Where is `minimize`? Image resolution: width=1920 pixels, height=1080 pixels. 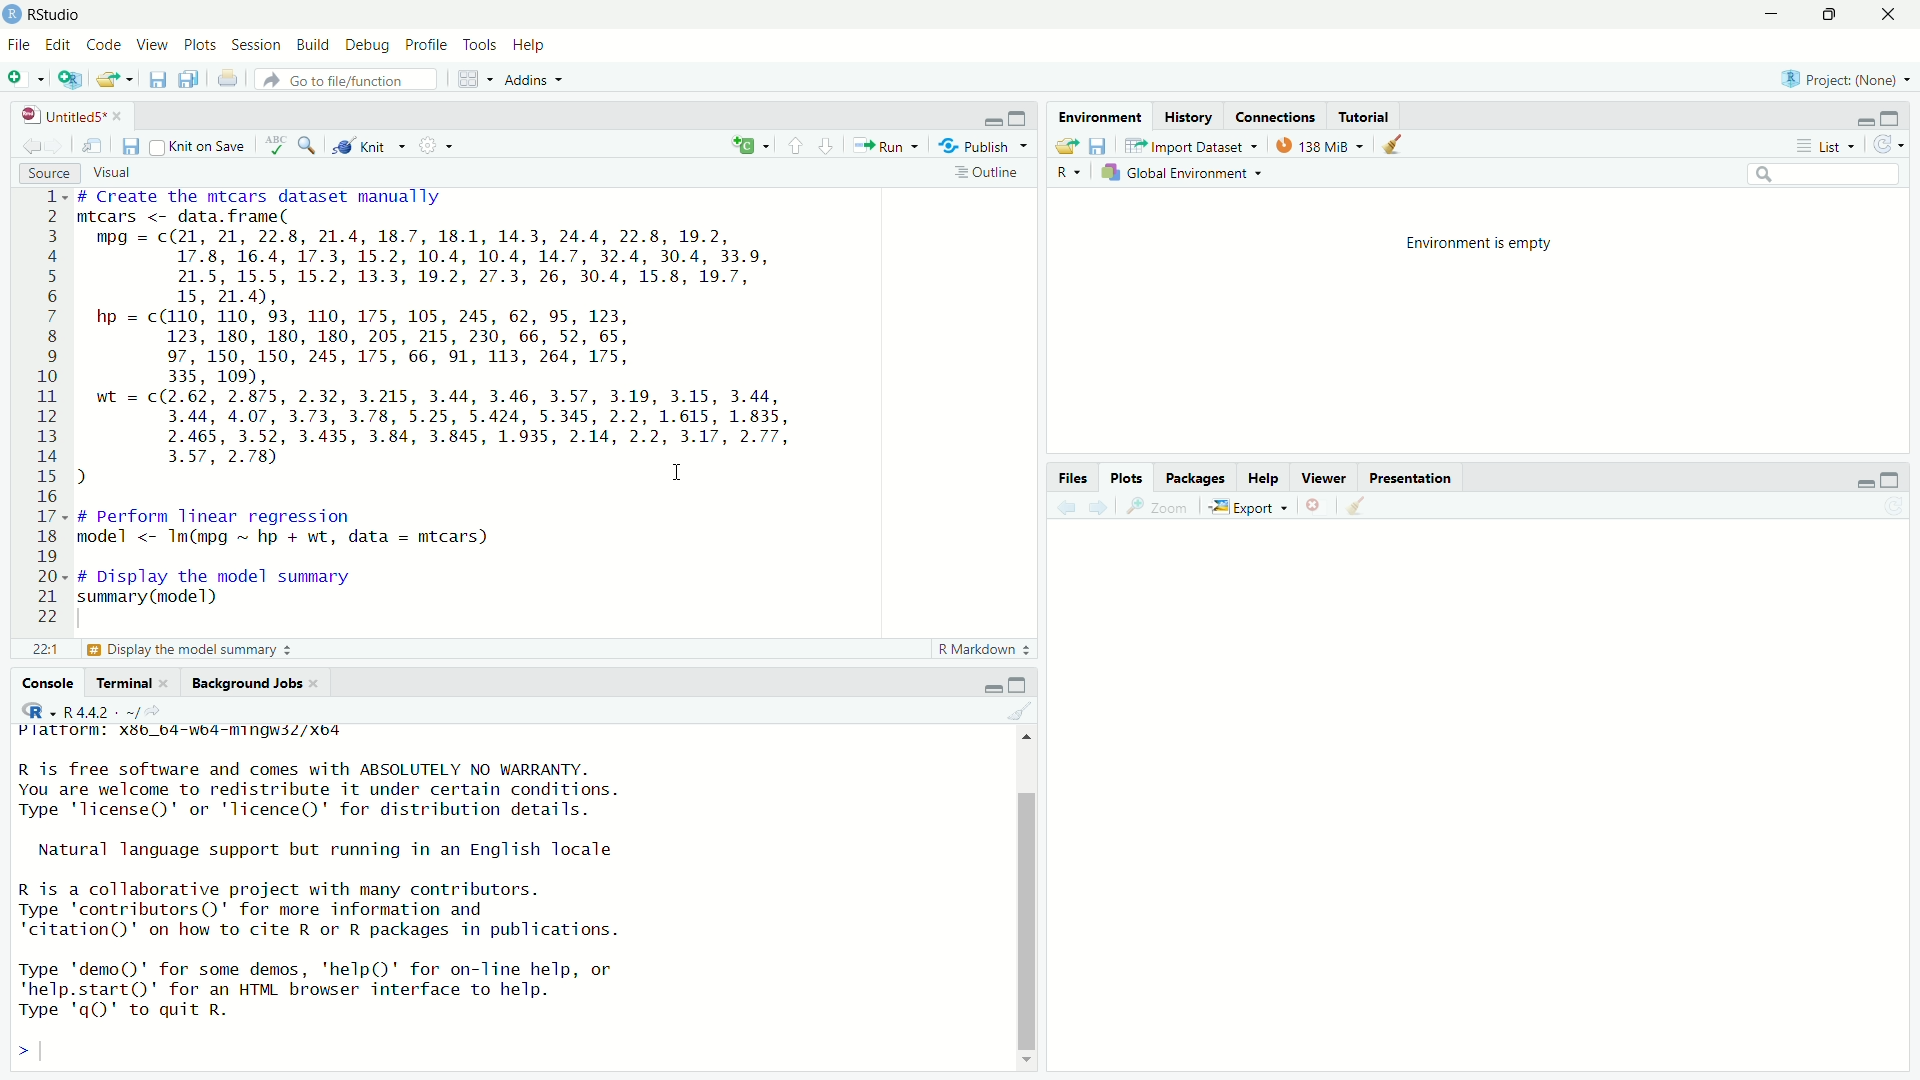
minimize is located at coordinates (992, 687).